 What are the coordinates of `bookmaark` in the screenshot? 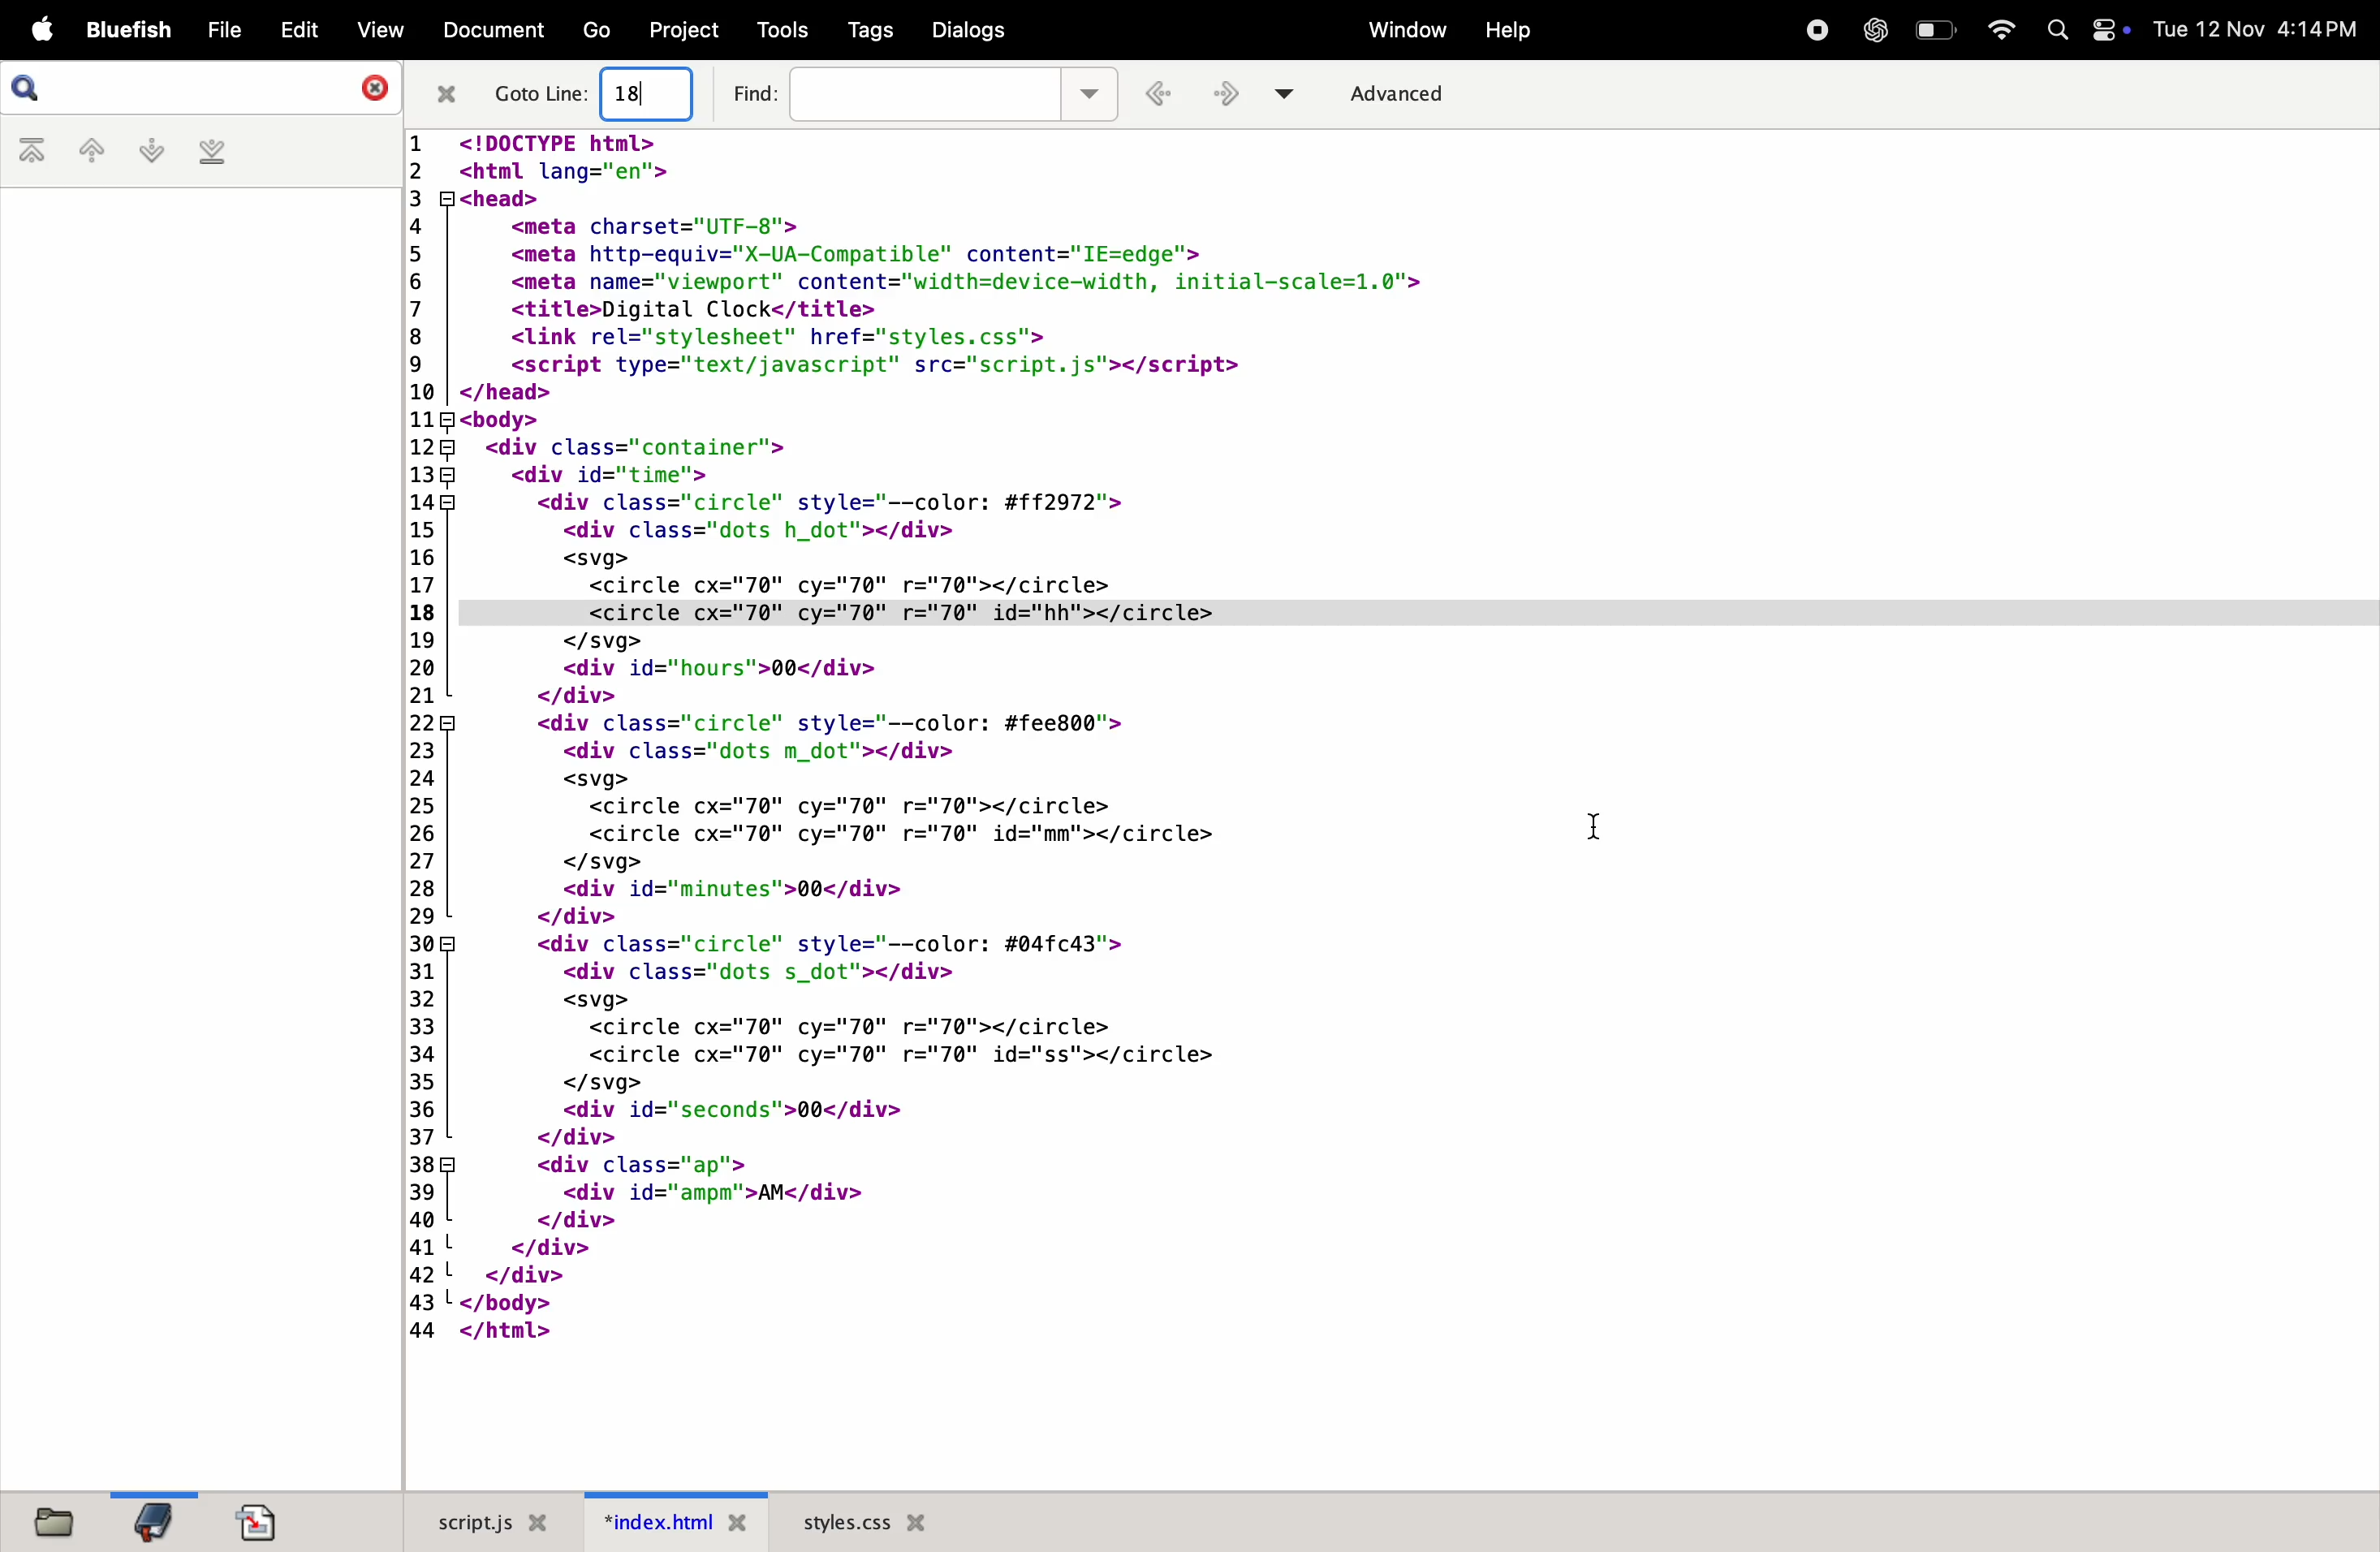 It's located at (155, 1519).